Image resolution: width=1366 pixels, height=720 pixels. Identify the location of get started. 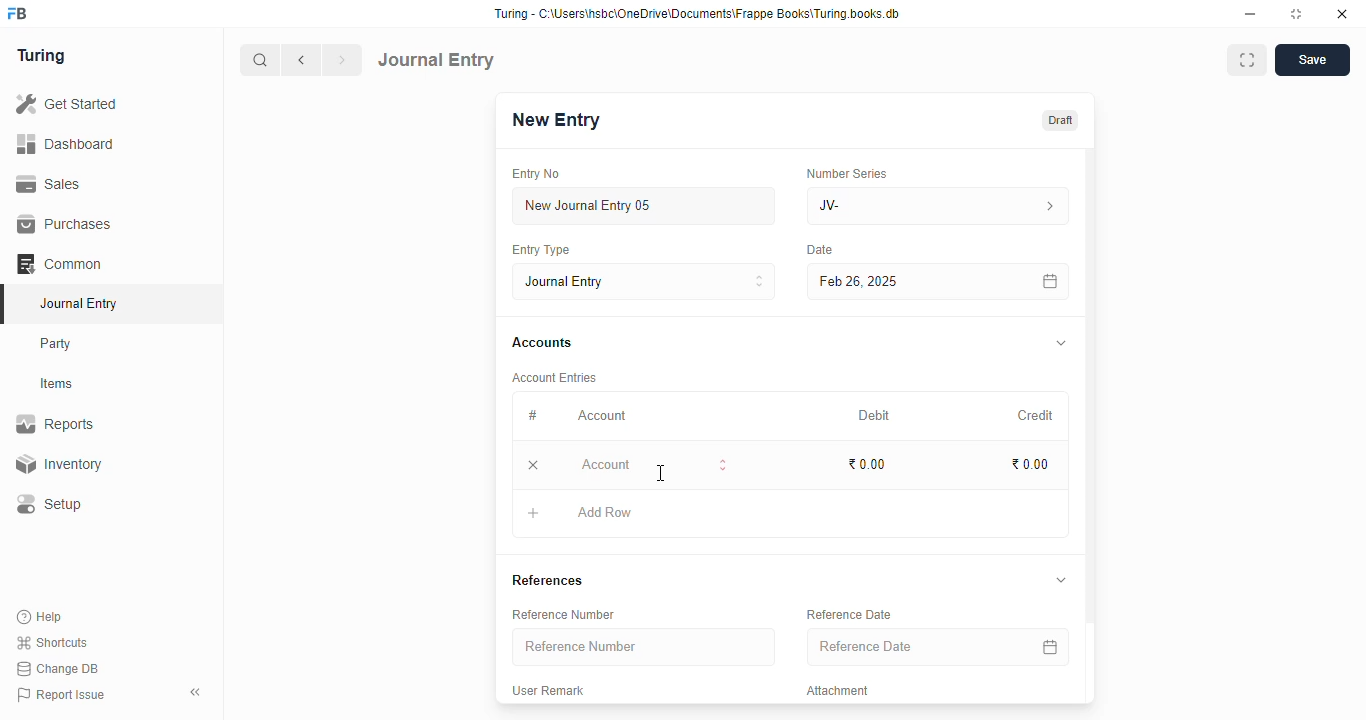
(68, 104).